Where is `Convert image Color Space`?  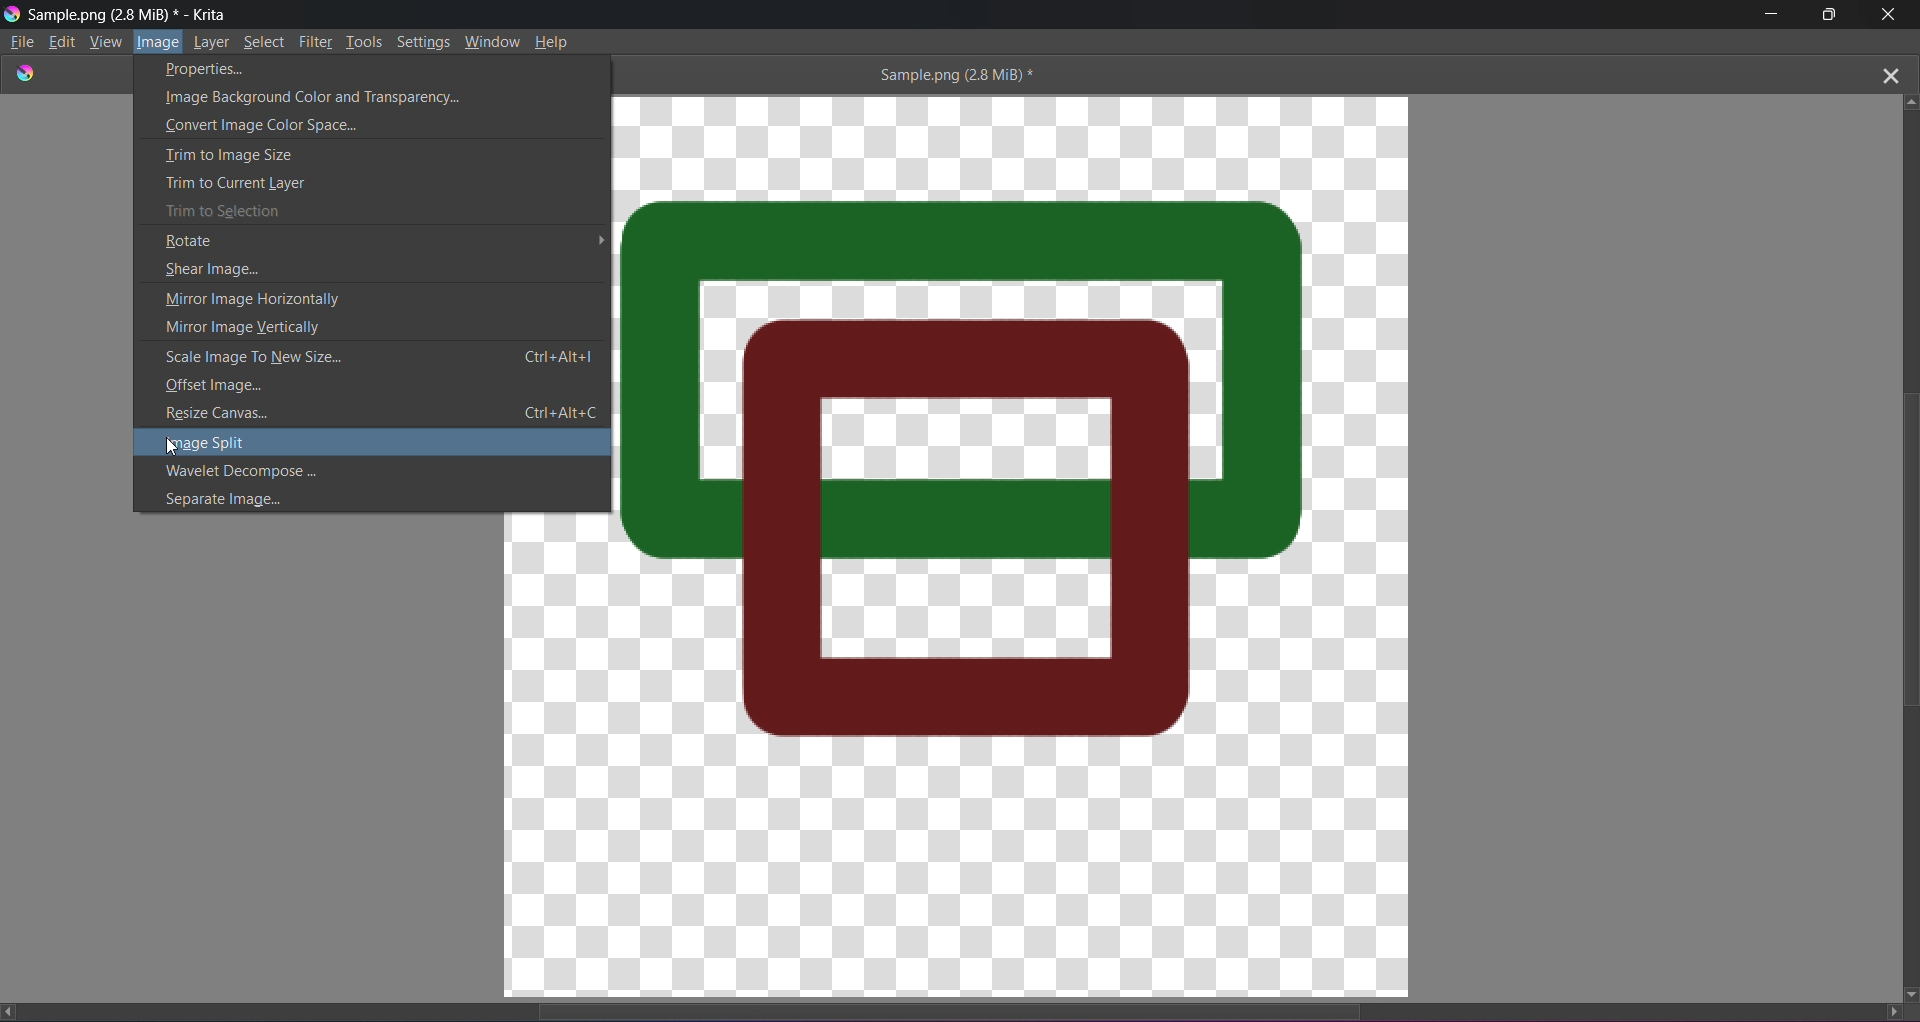
Convert image Color Space is located at coordinates (356, 125).